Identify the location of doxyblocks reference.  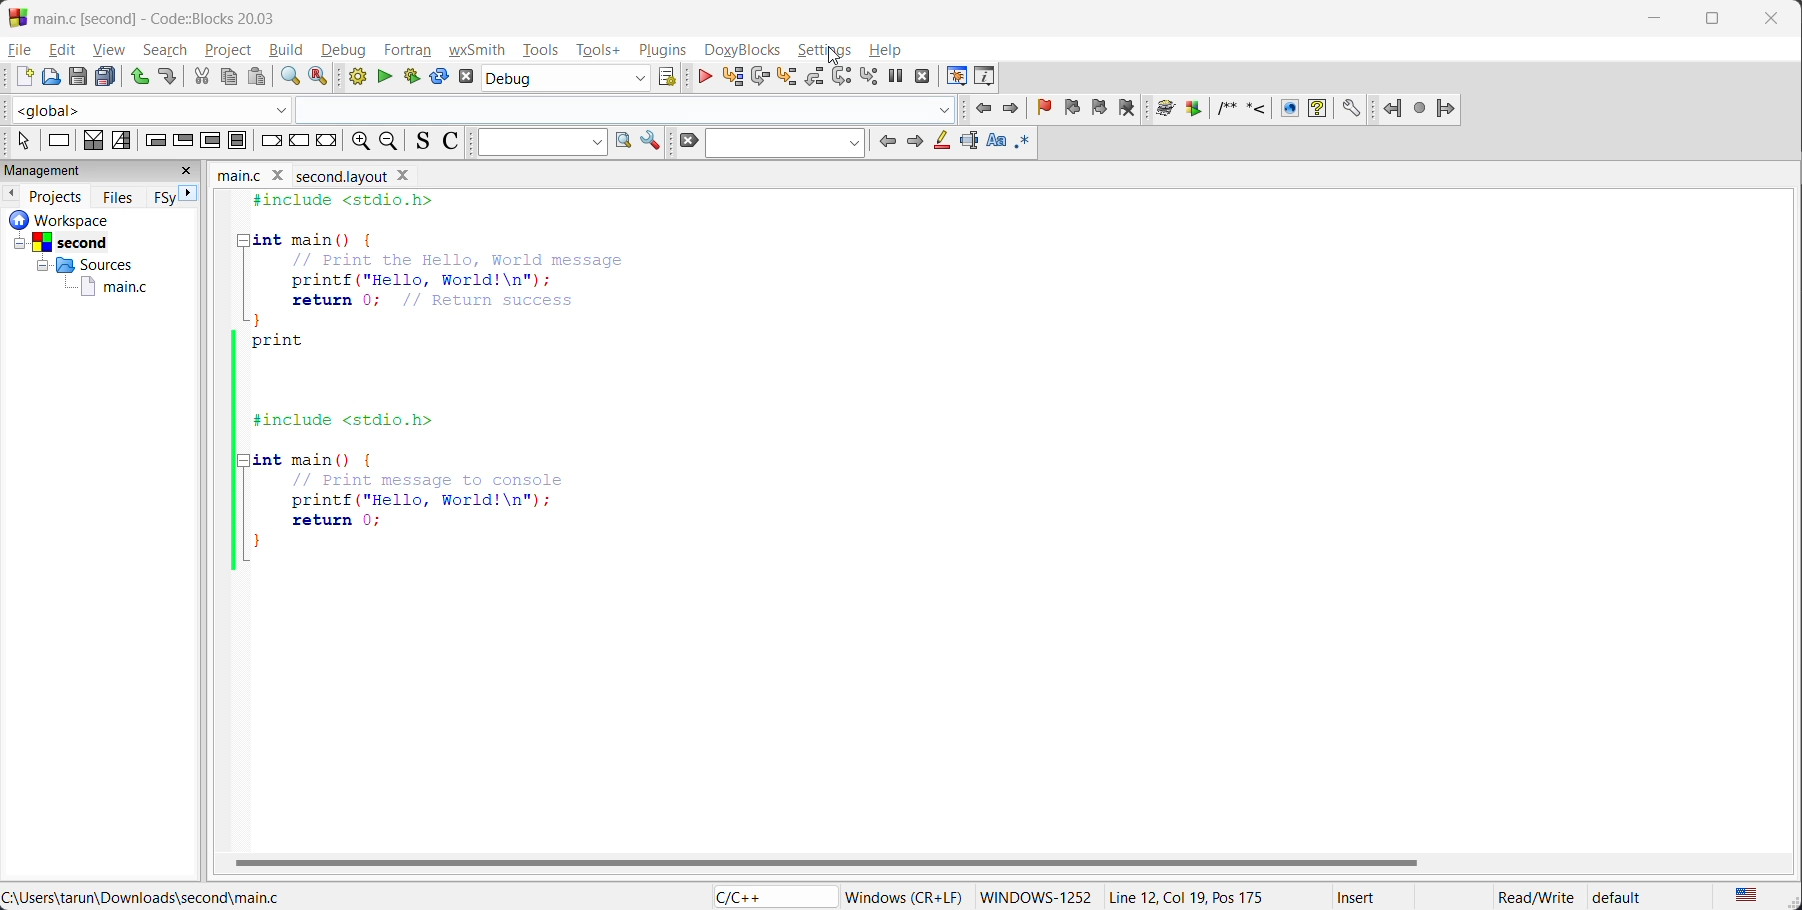
(1263, 109).